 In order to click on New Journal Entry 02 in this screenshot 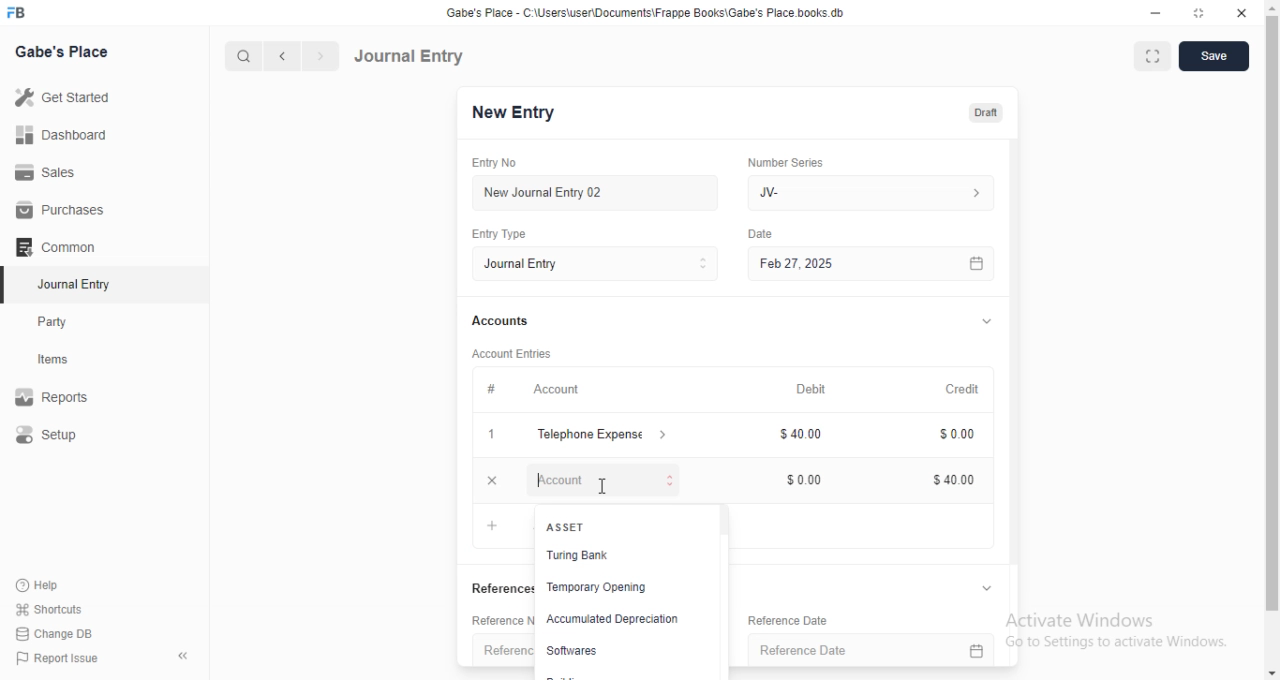, I will do `click(605, 193)`.